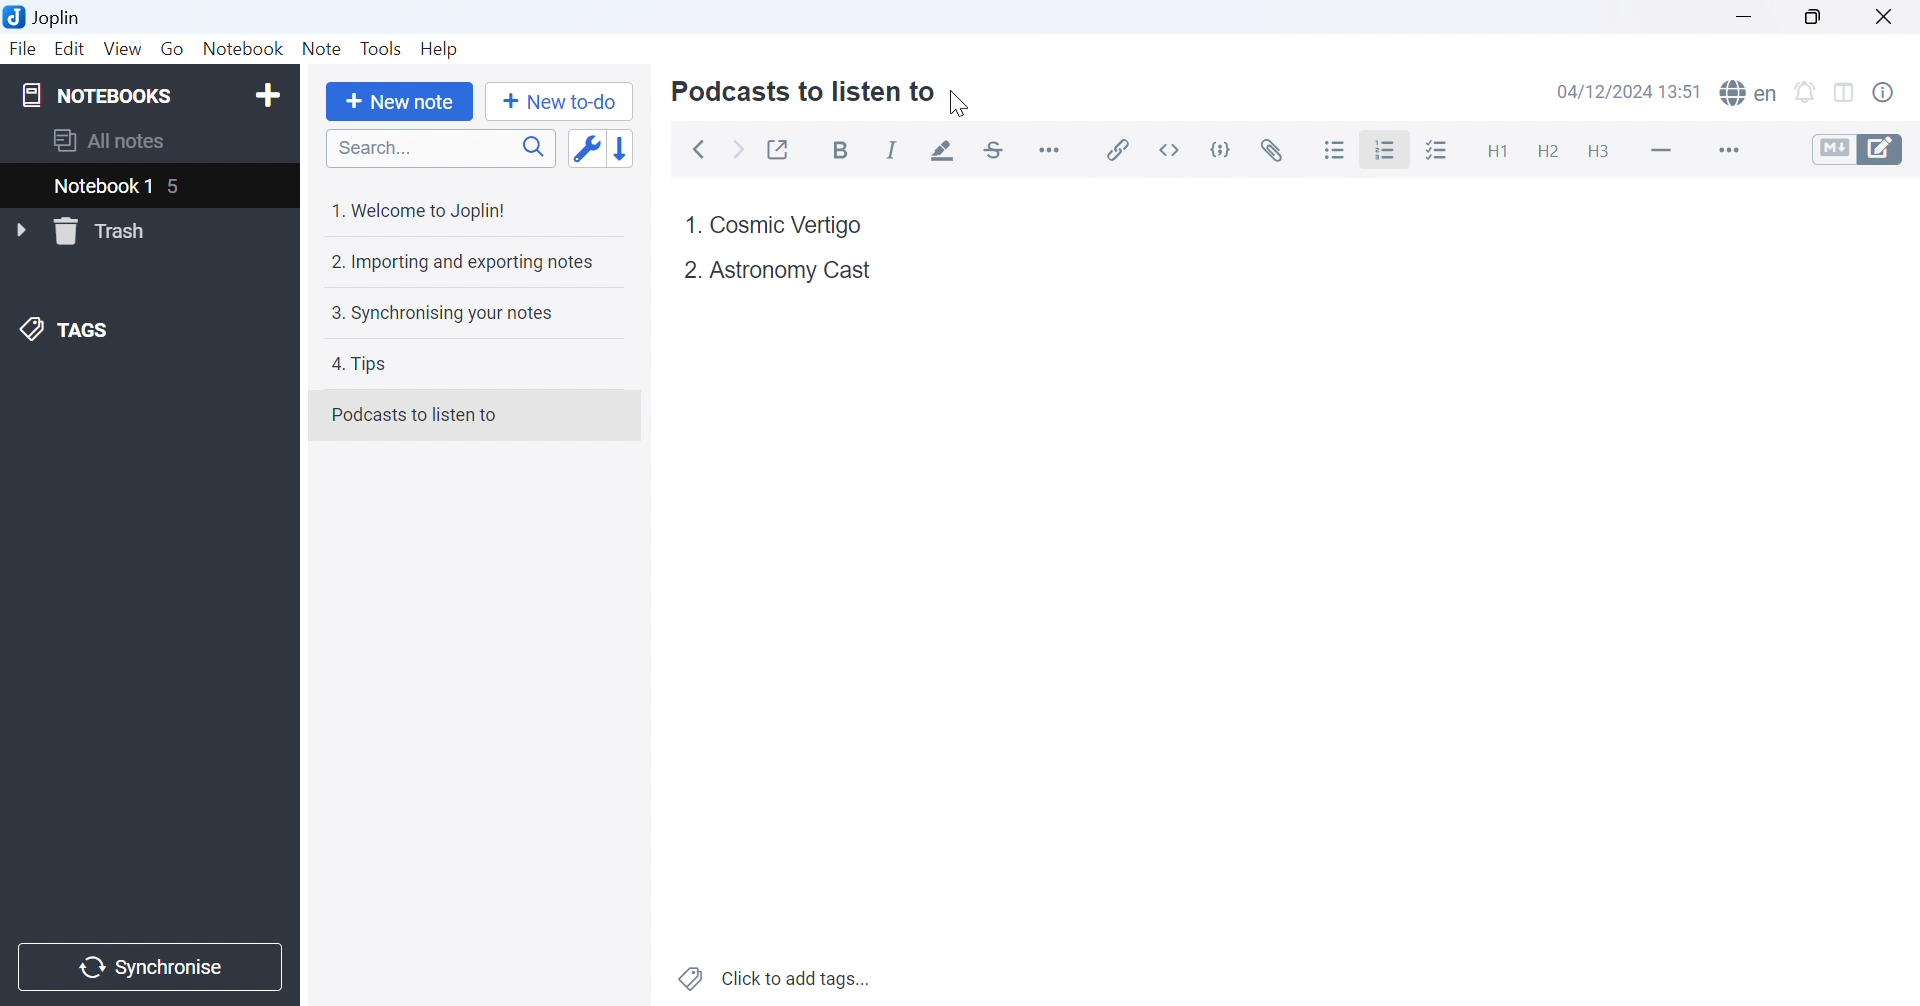  I want to click on Add notebook, so click(267, 98).